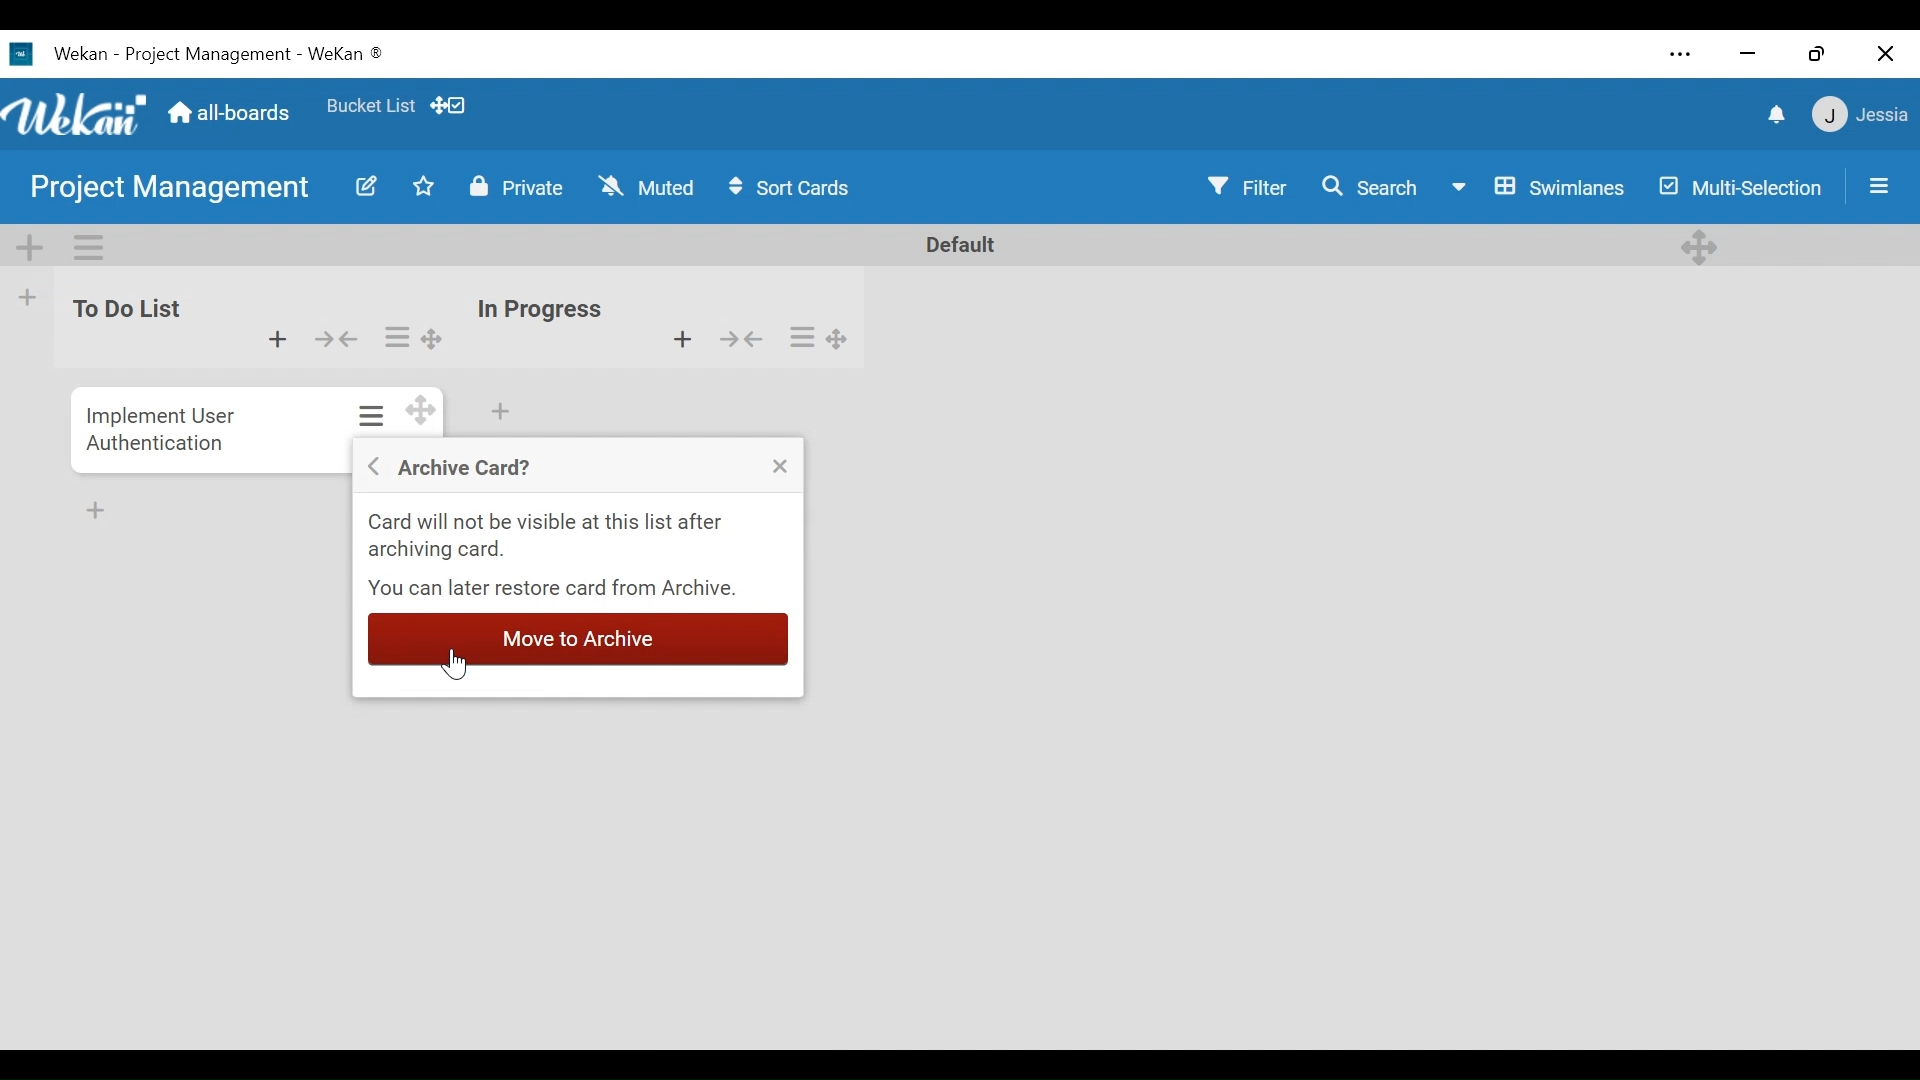 The height and width of the screenshot is (1080, 1920). What do you see at coordinates (751, 343) in the screenshot?
I see `show/hide` at bounding box center [751, 343].